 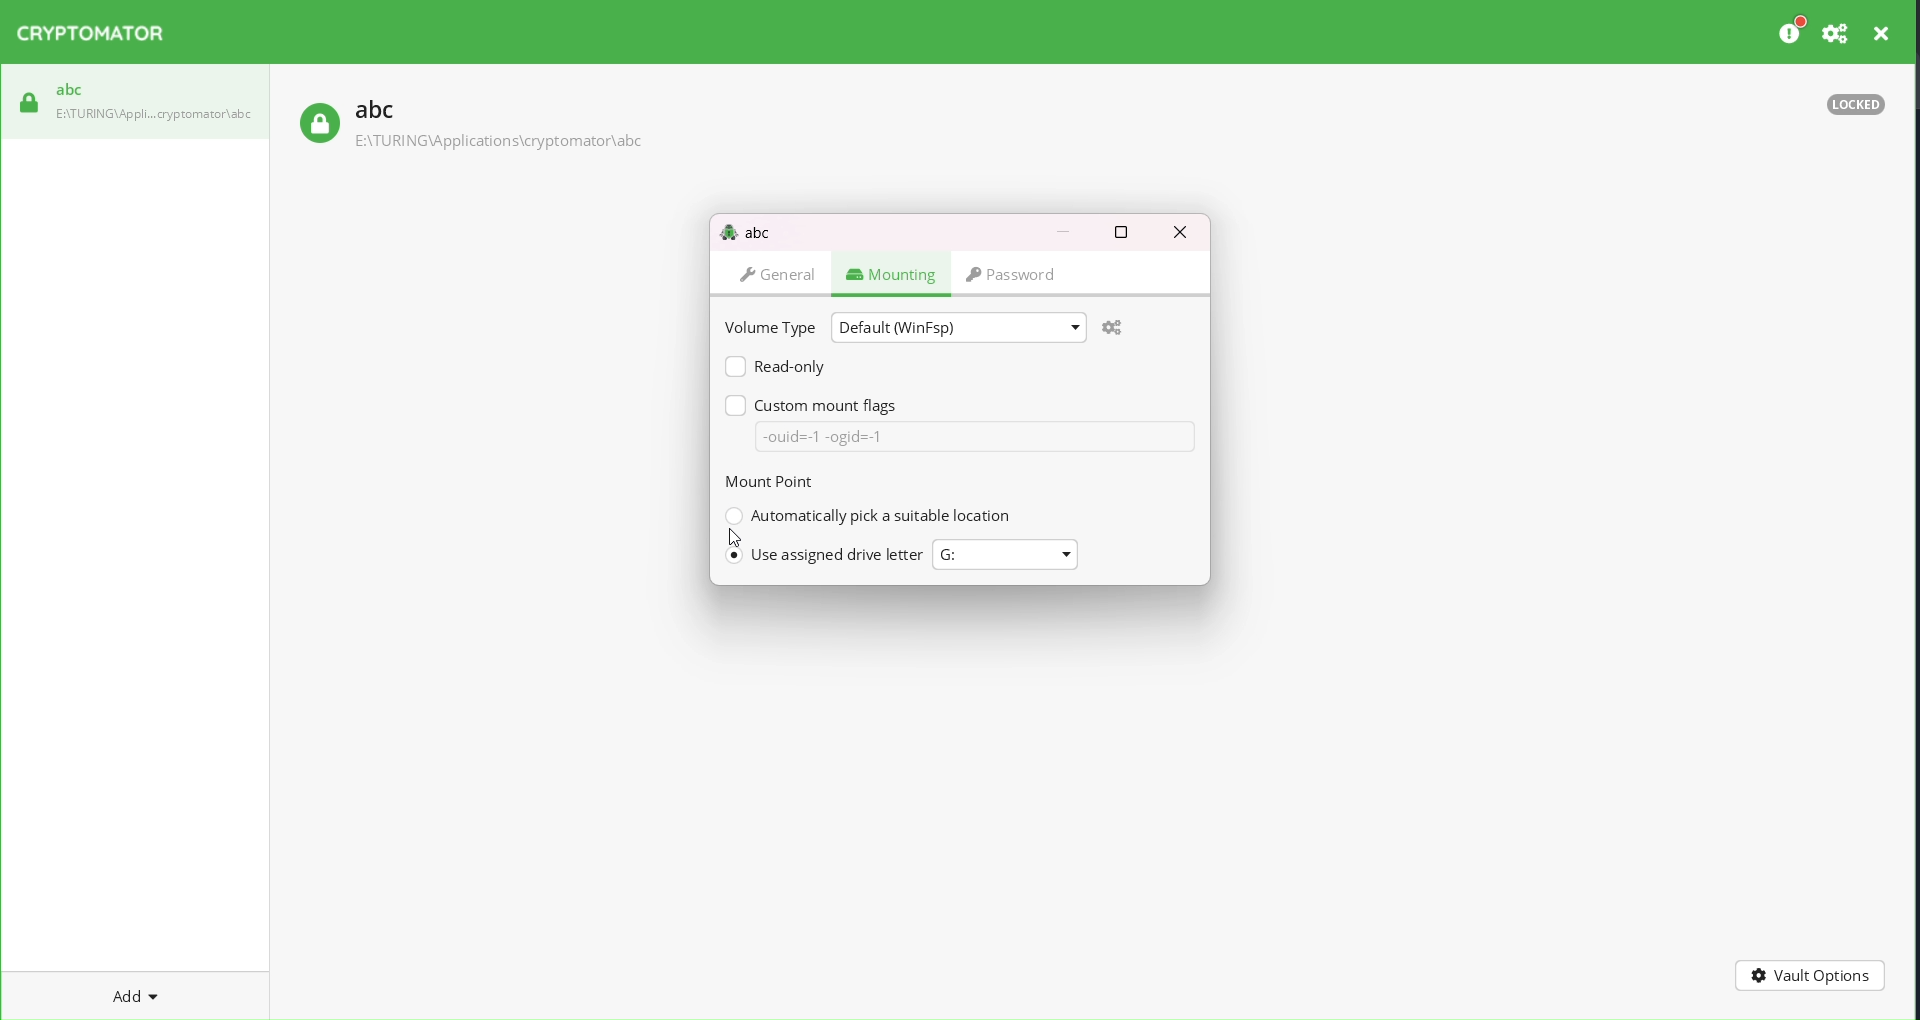 I want to click on setting, so click(x=1833, y=33).